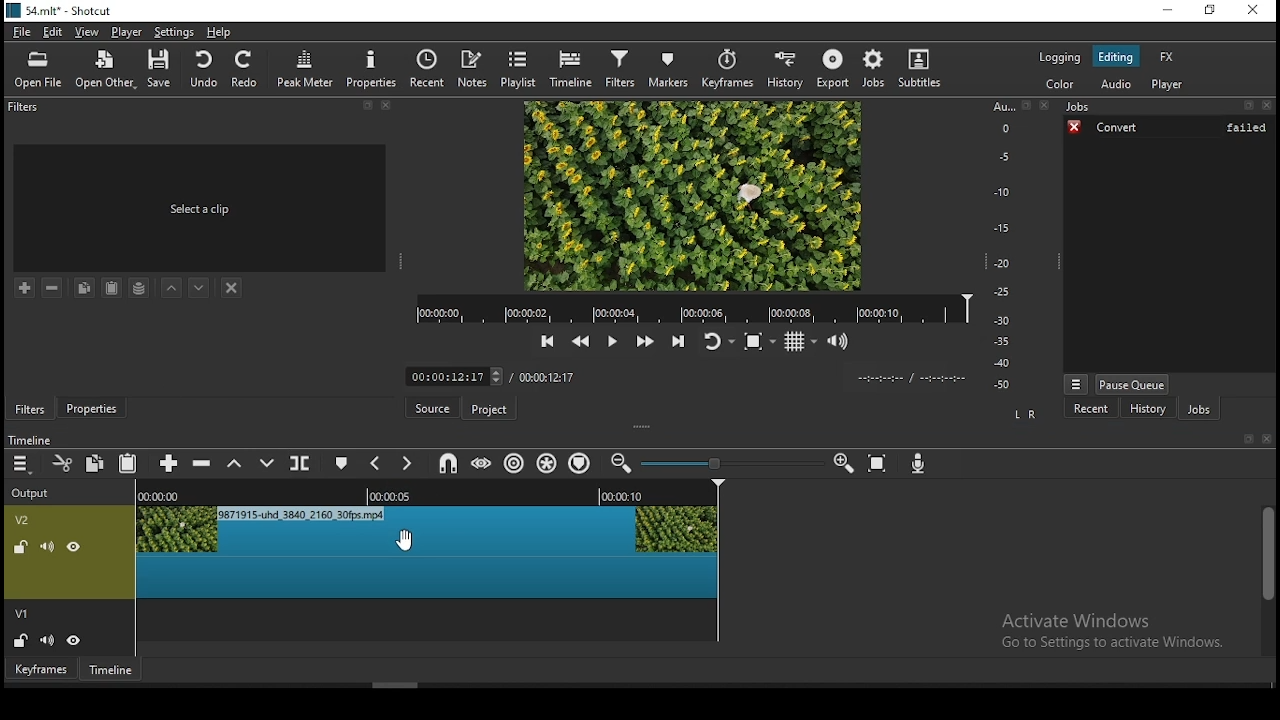  I want to click on save filter set, so click(139, 285).